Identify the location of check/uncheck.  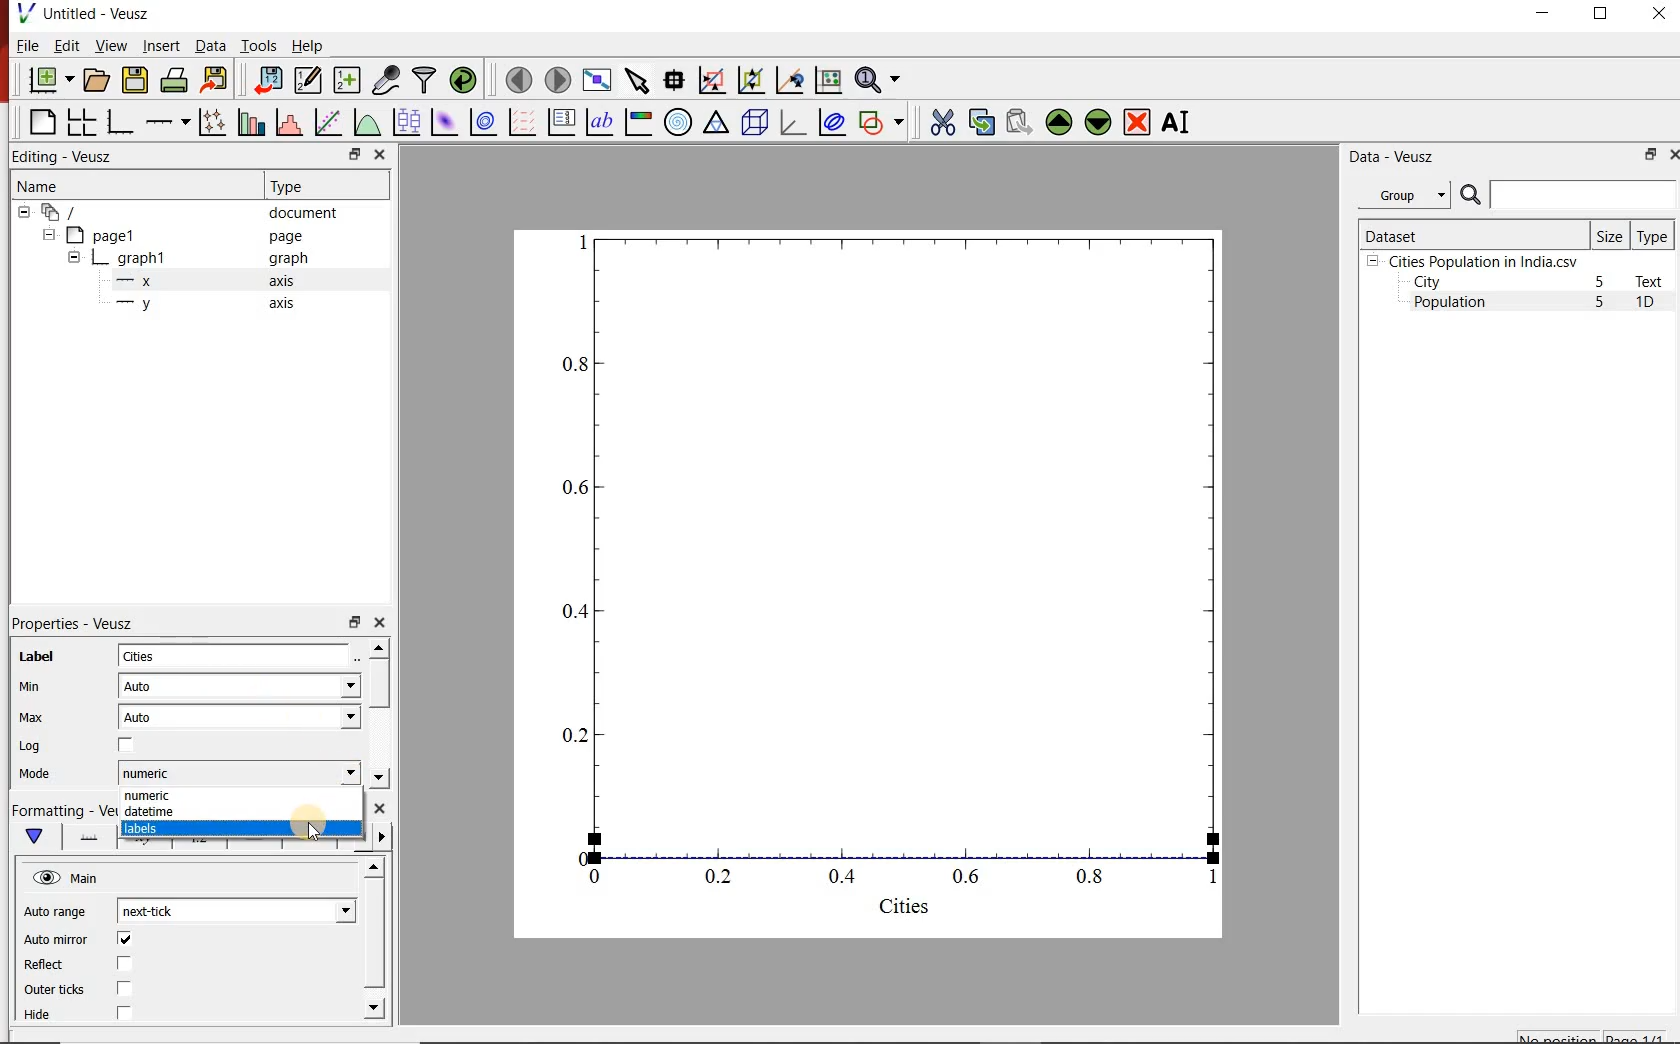
(124, 939).